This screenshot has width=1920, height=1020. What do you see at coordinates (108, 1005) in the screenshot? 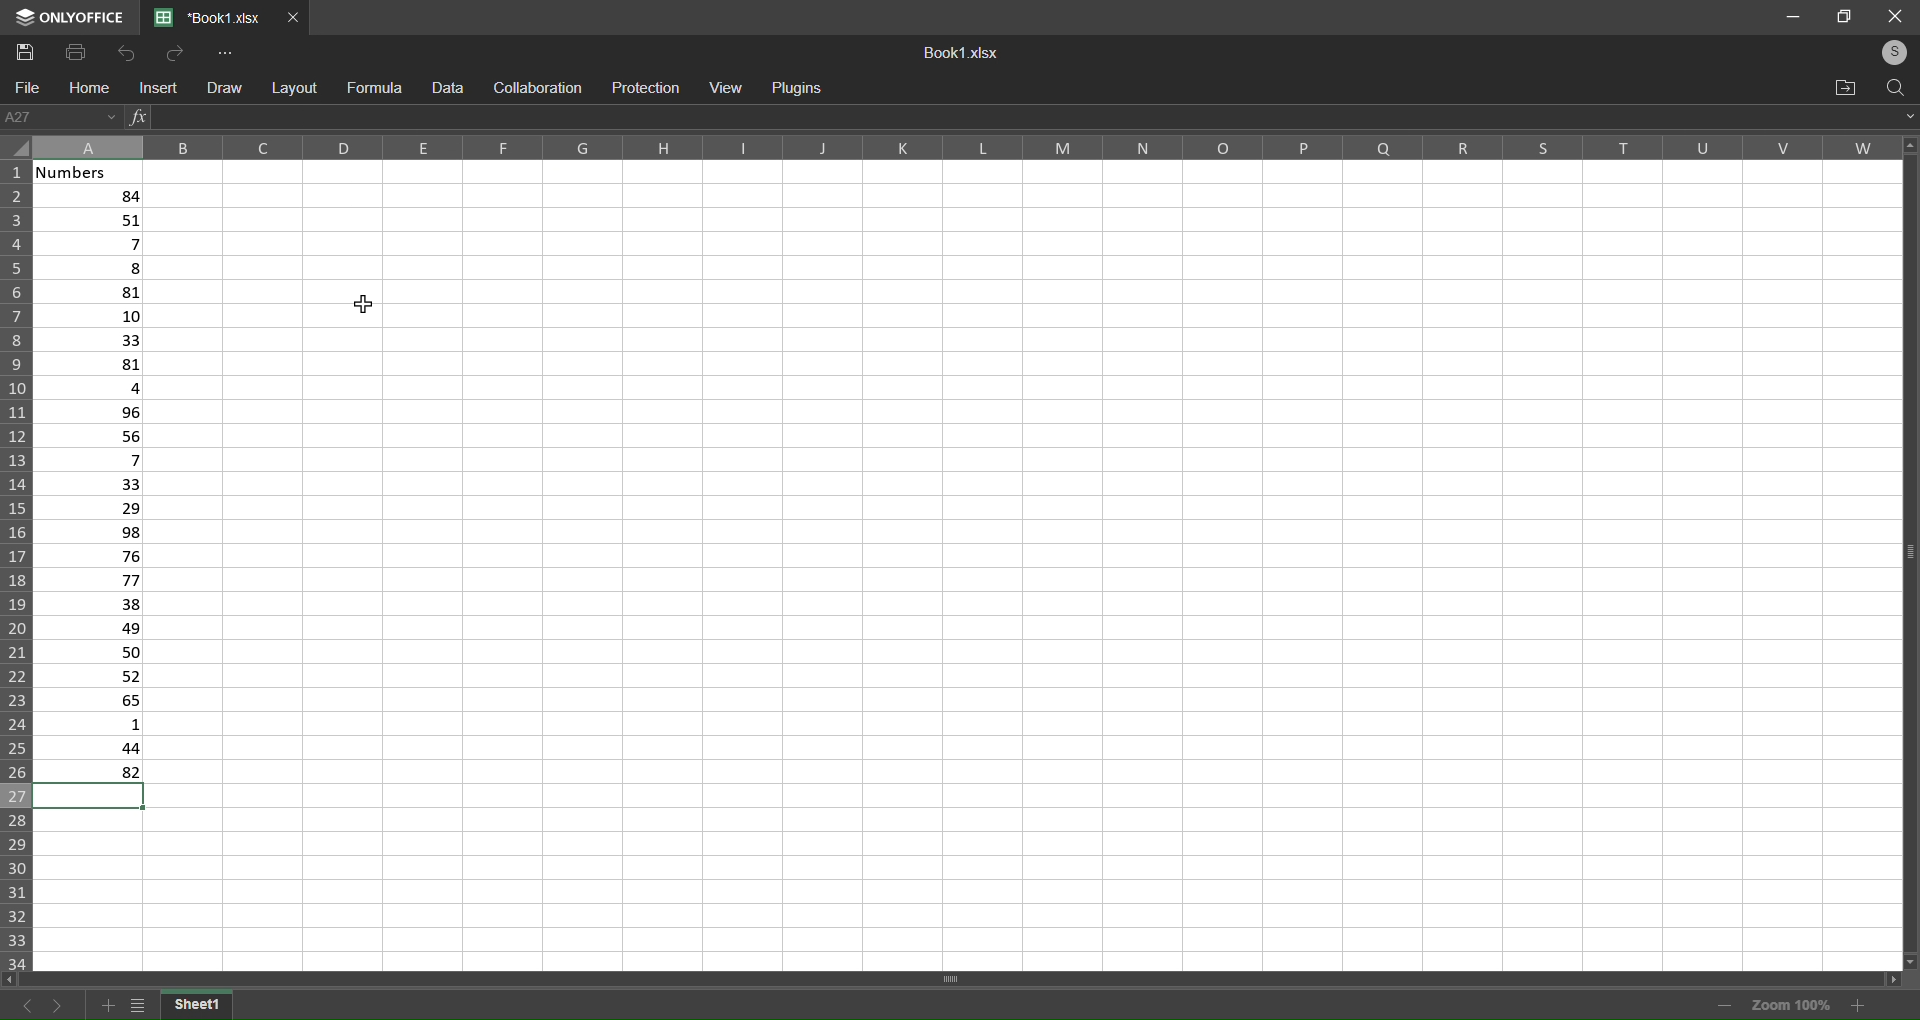
I see `add sheet` at bounding box center [108, 1005].